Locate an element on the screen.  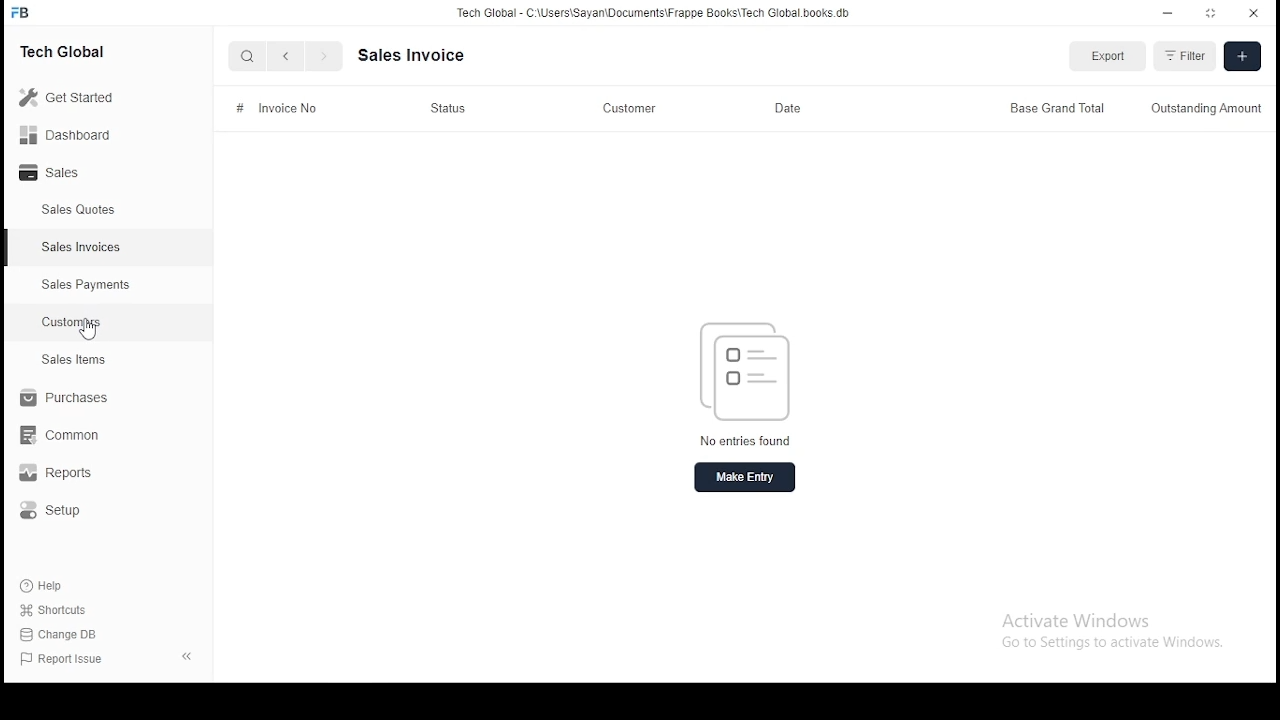
dashboard is located at coordinates (66, 133).